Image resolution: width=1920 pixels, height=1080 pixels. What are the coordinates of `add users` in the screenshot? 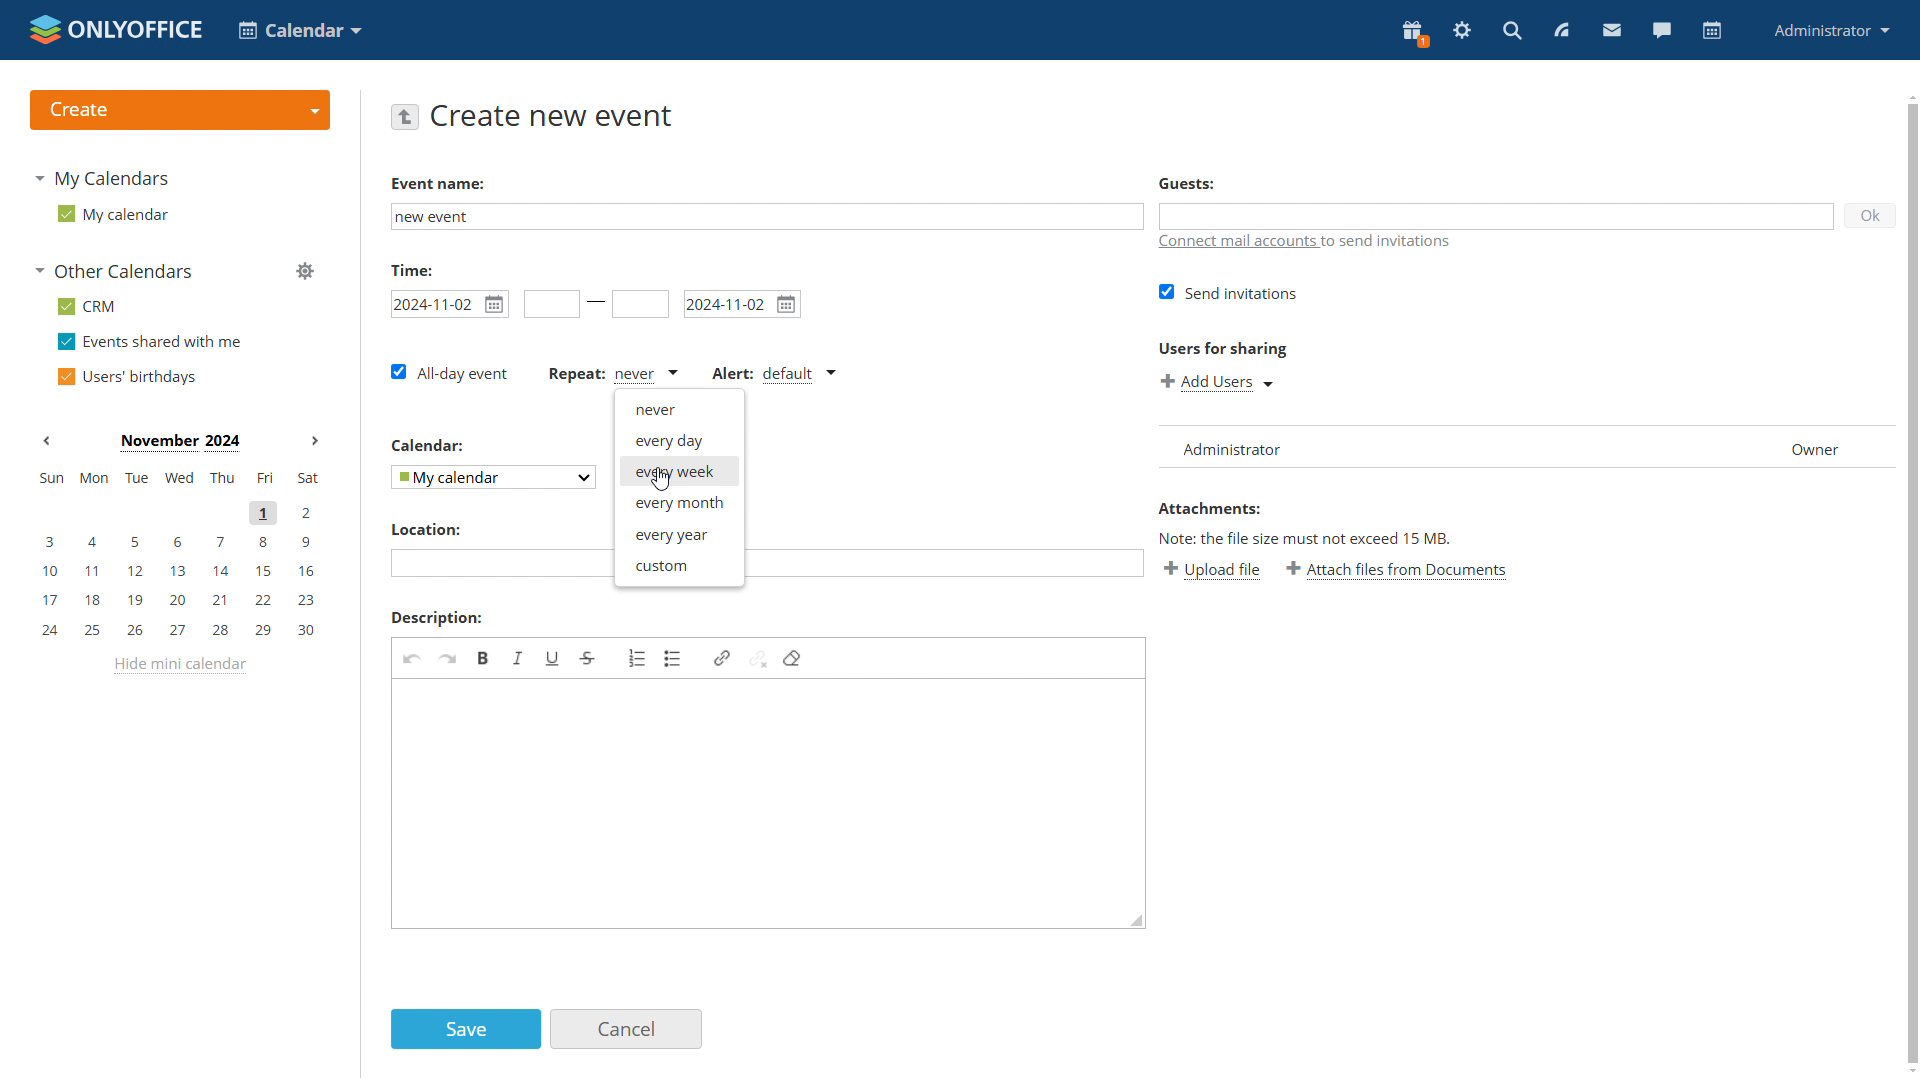 It's located at (1216, 380).